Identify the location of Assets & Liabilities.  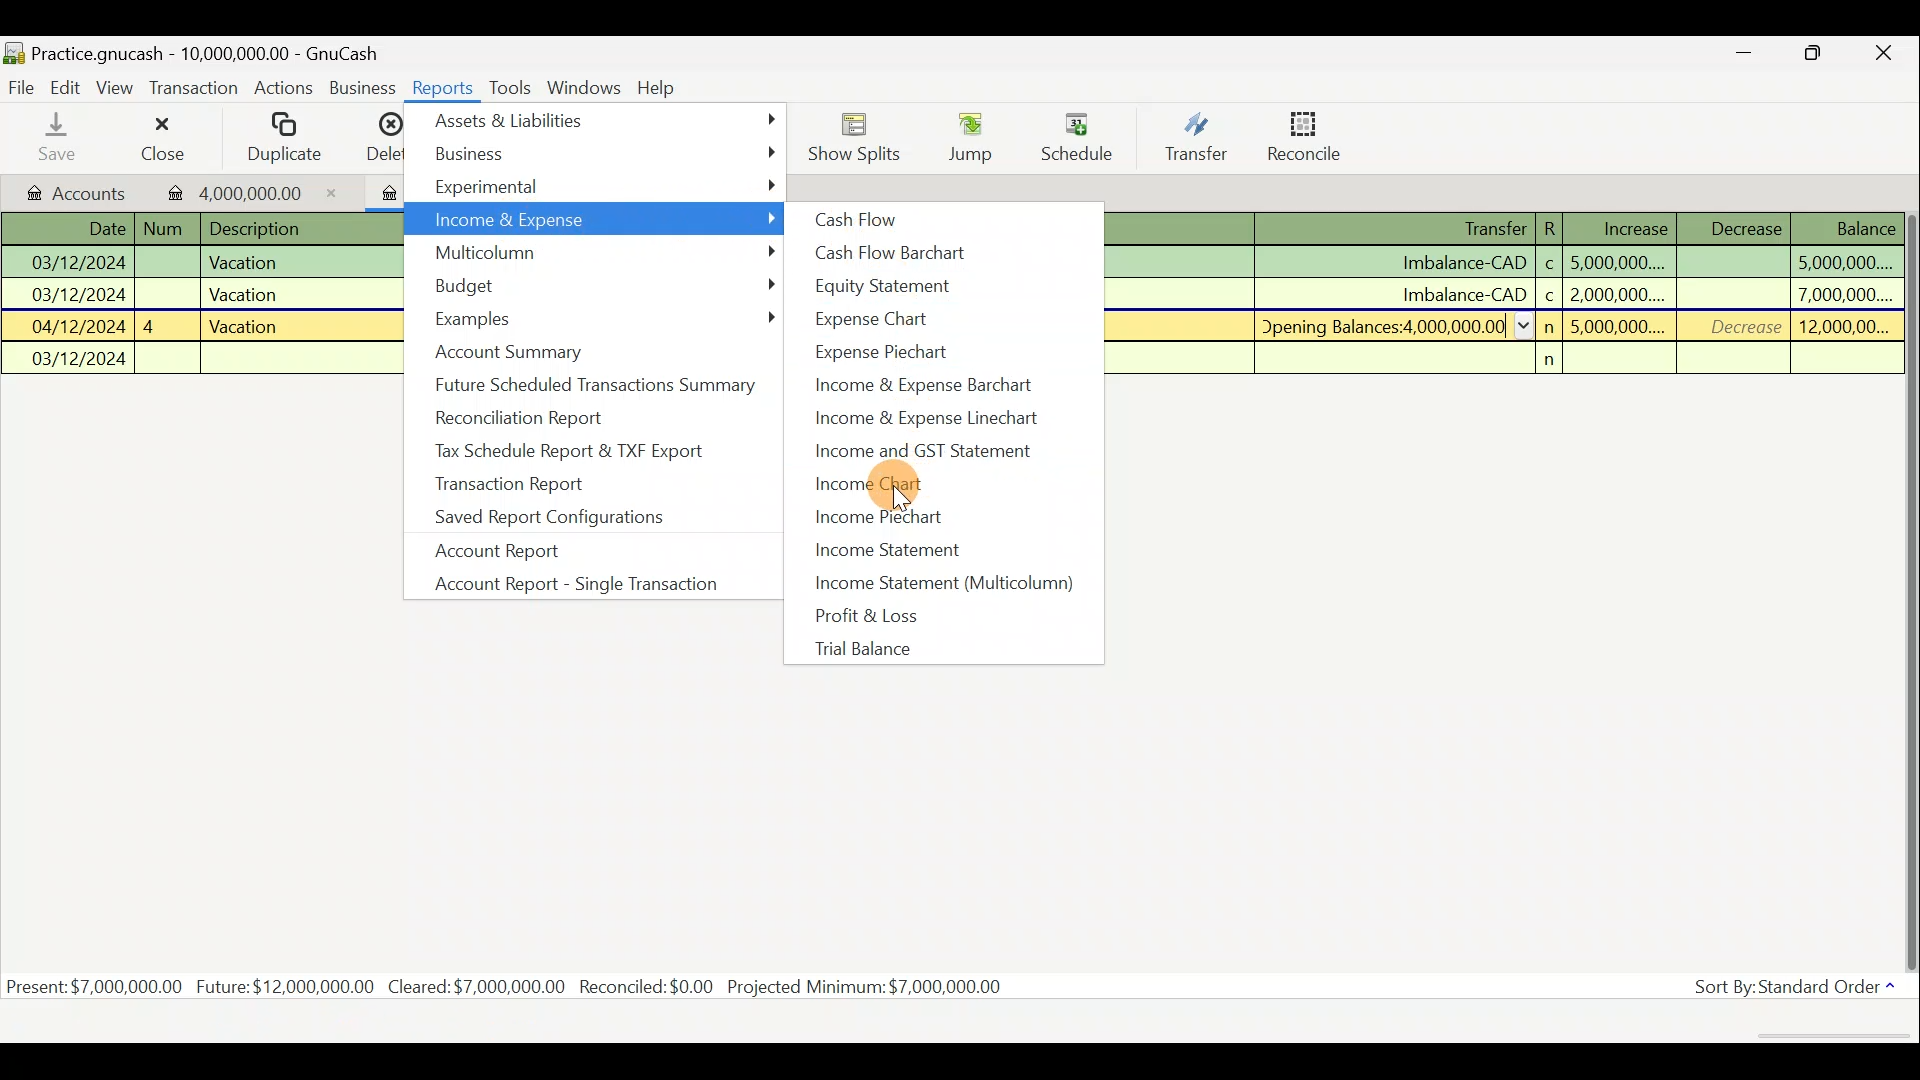
(608, 120).